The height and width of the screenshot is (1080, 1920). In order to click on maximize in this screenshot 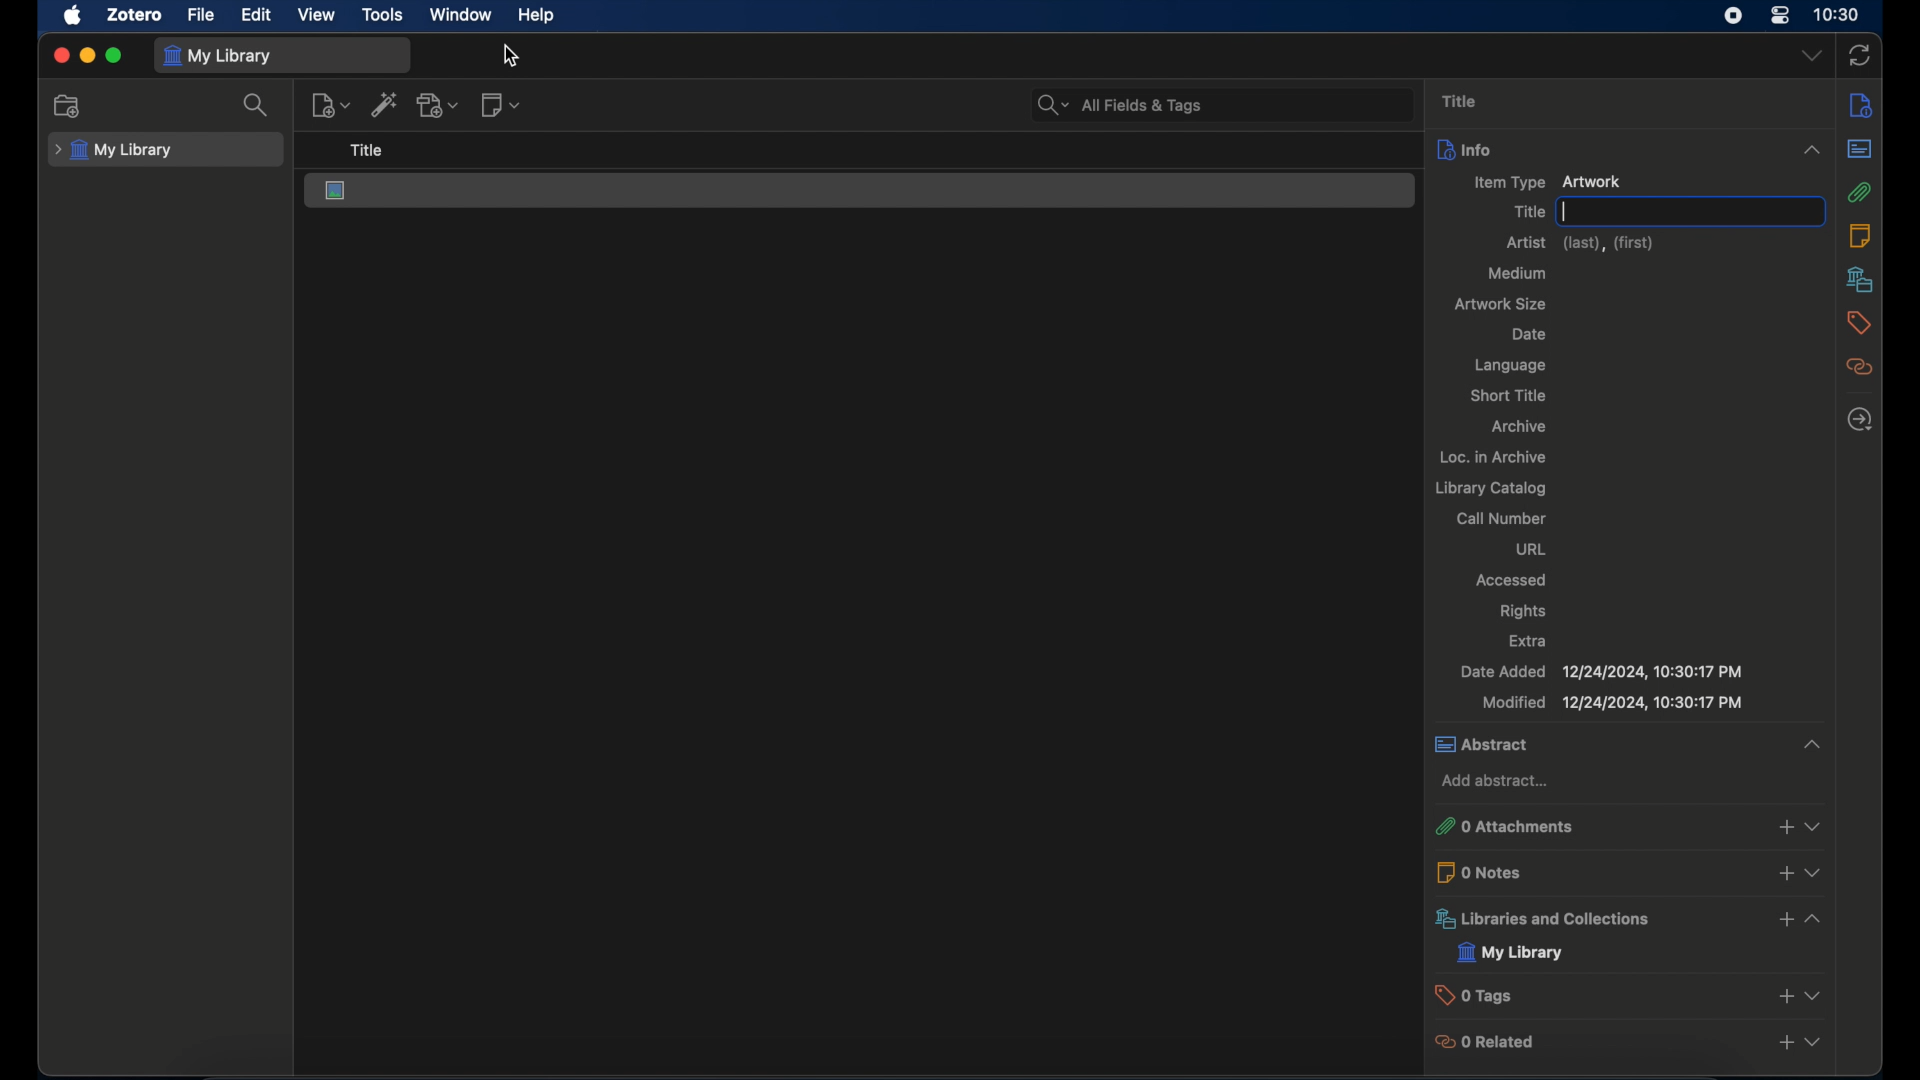, I will do `click(114, 55)`.